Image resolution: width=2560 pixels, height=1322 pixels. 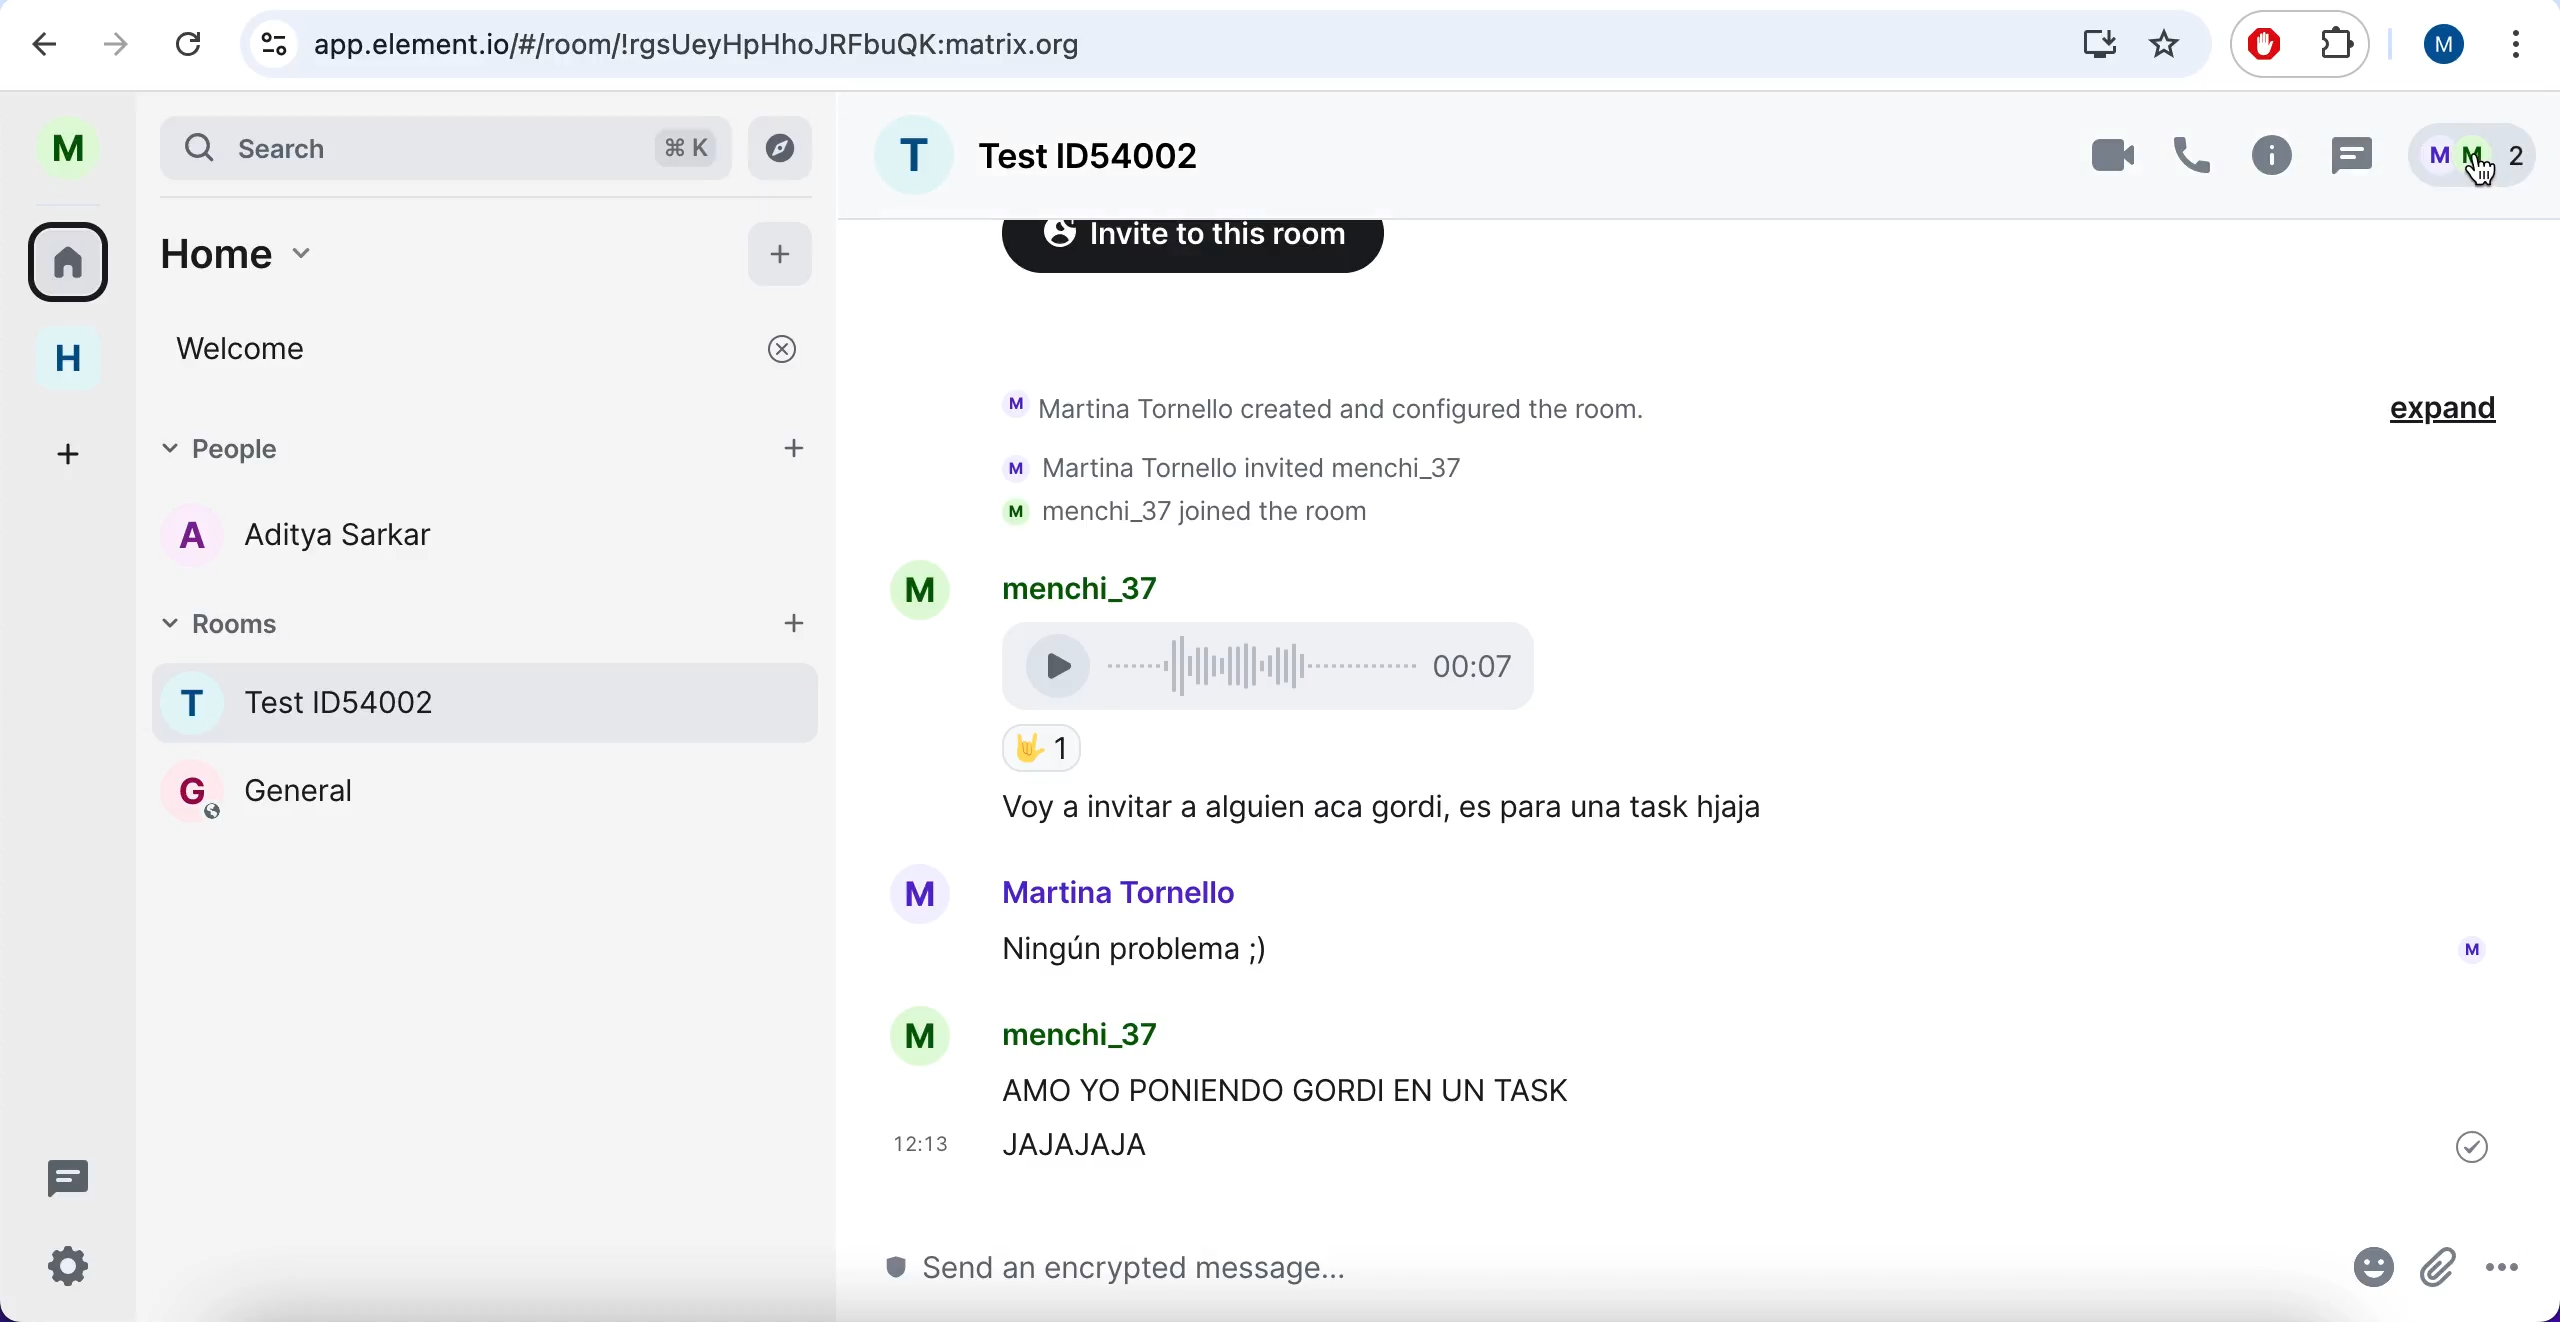 I want to click on options, so click(x=2502, y=1276).